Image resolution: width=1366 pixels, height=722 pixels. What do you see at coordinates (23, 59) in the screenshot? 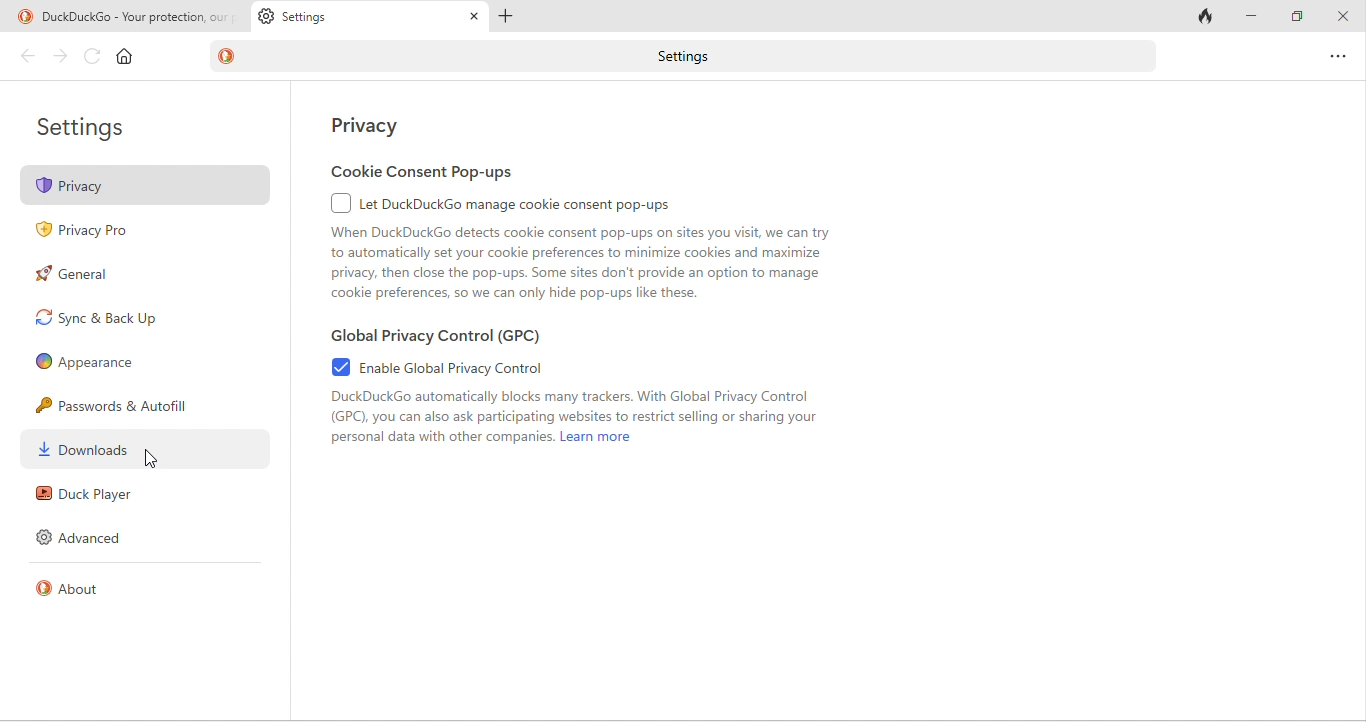
I see `back` at bounding box center [23, 59].